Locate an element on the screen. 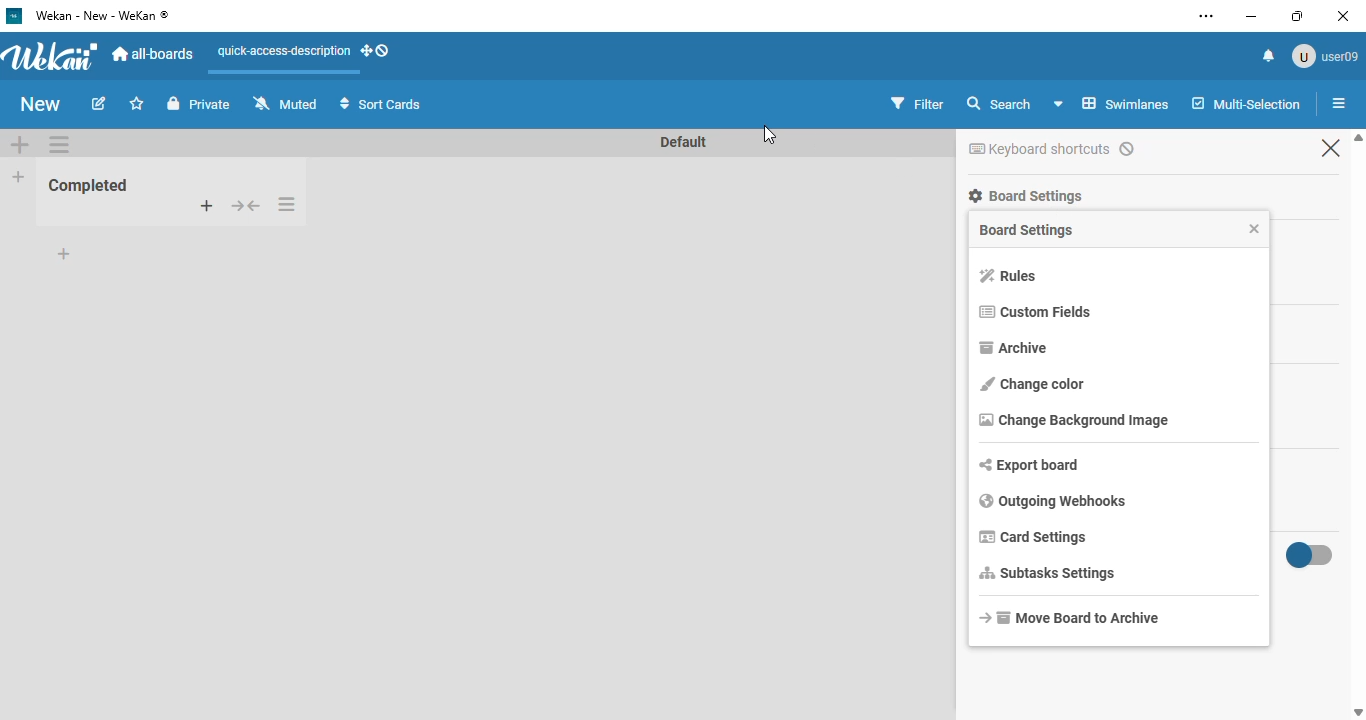 Image resolution: width=1366 pixels, height=720 pixels. list actions is located at coordinates (1339, 103).